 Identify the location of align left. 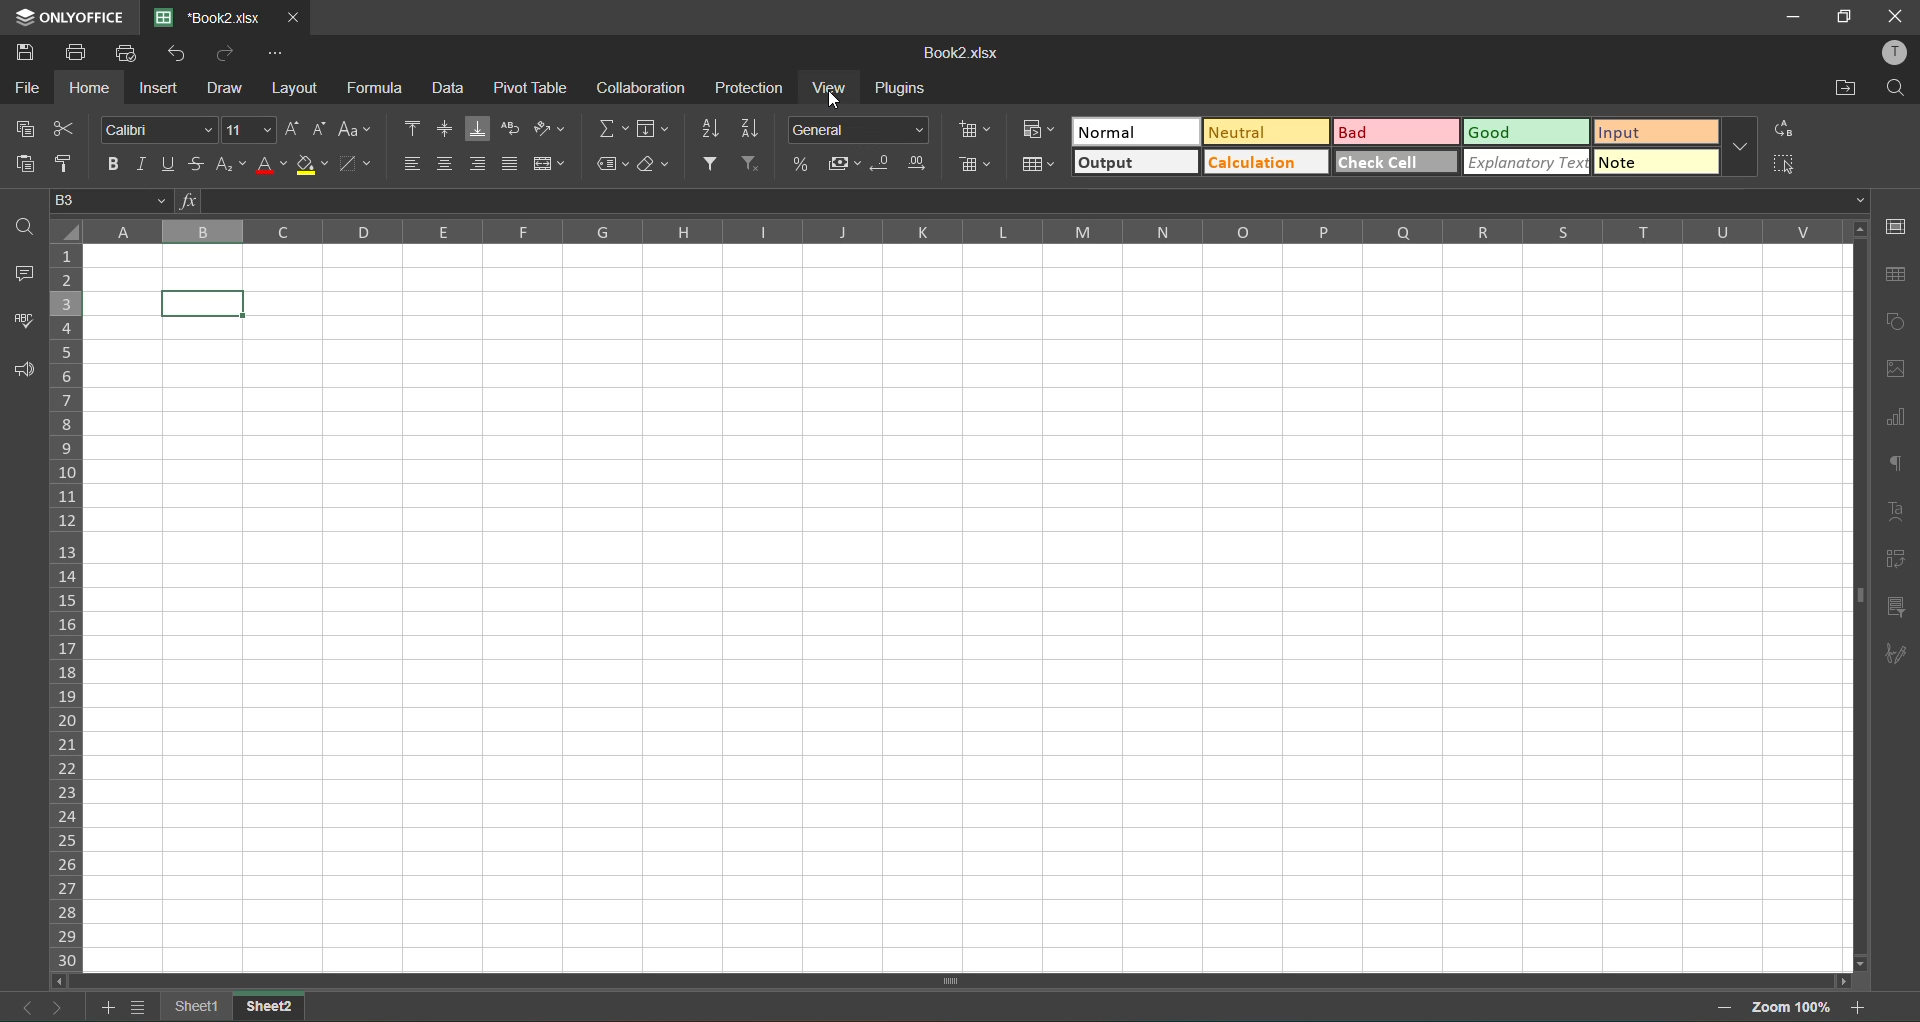
(412, 163).